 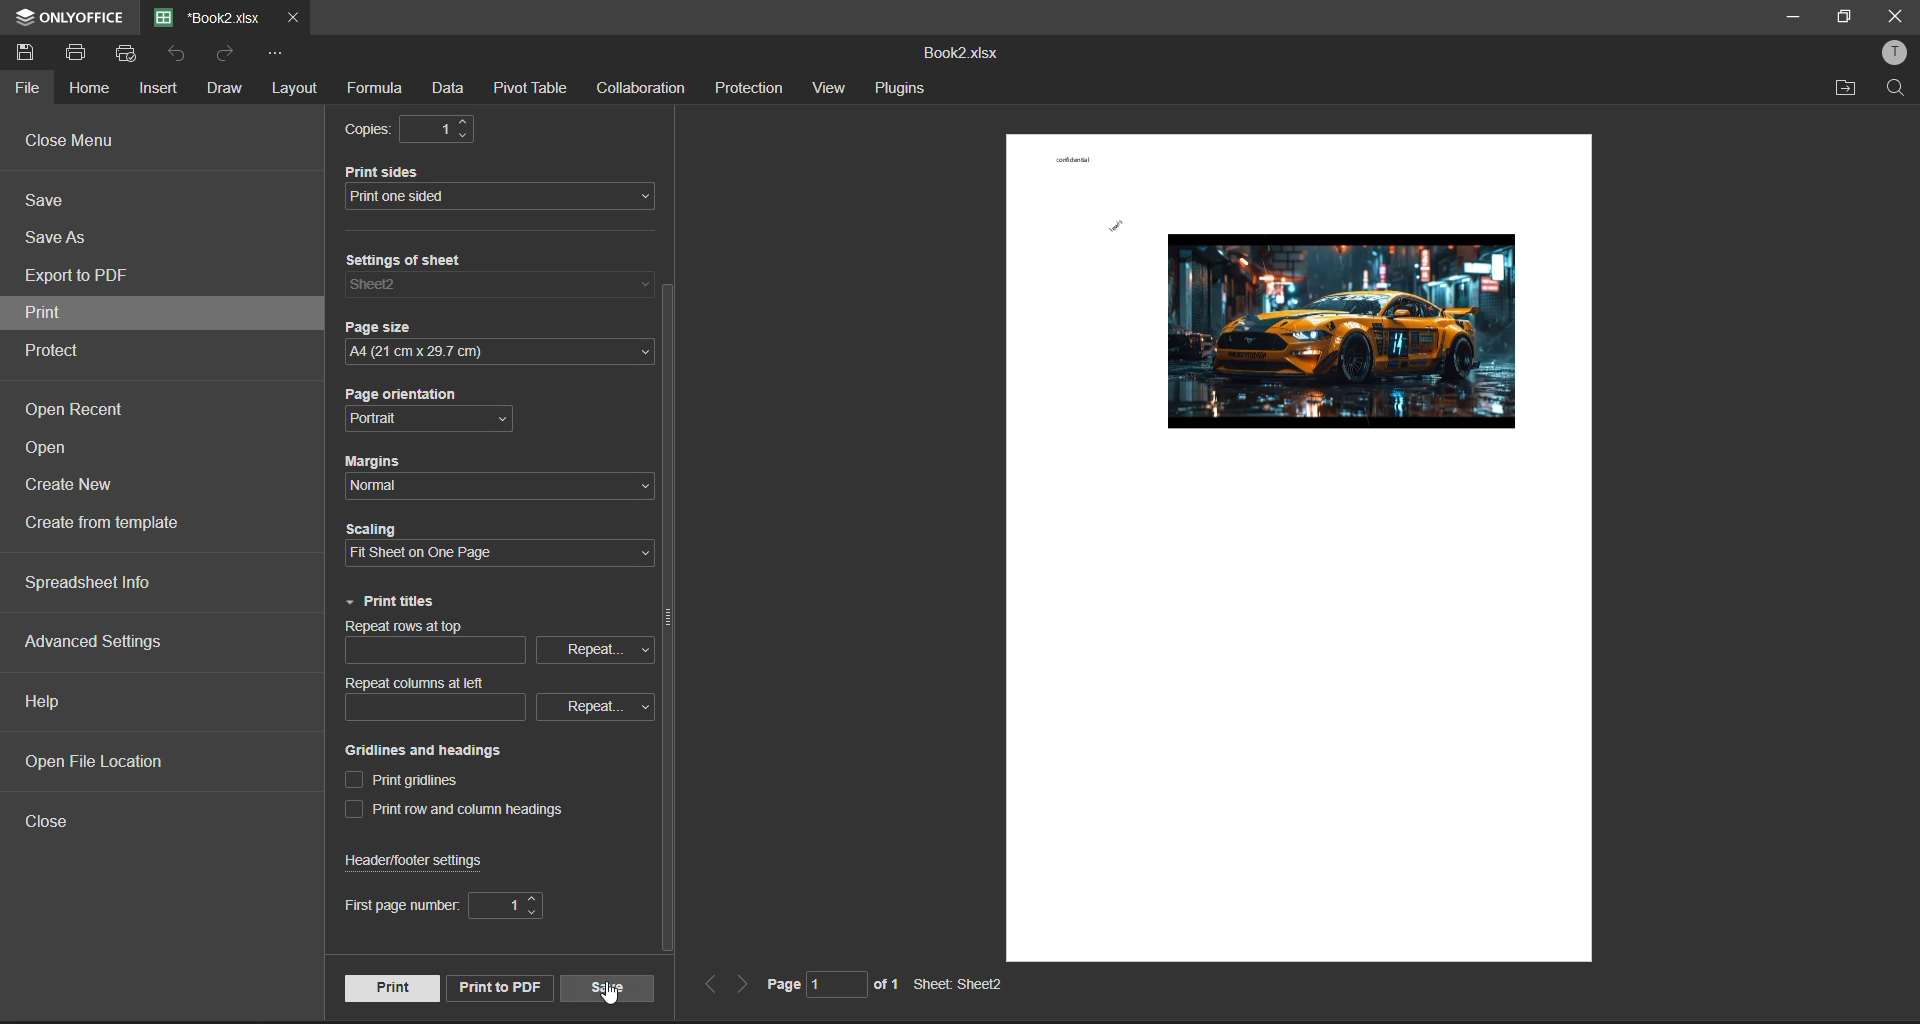 What do you see at coordinates (605, 986) in the screenshot?
I see `save` at bounding box center [605, 986].